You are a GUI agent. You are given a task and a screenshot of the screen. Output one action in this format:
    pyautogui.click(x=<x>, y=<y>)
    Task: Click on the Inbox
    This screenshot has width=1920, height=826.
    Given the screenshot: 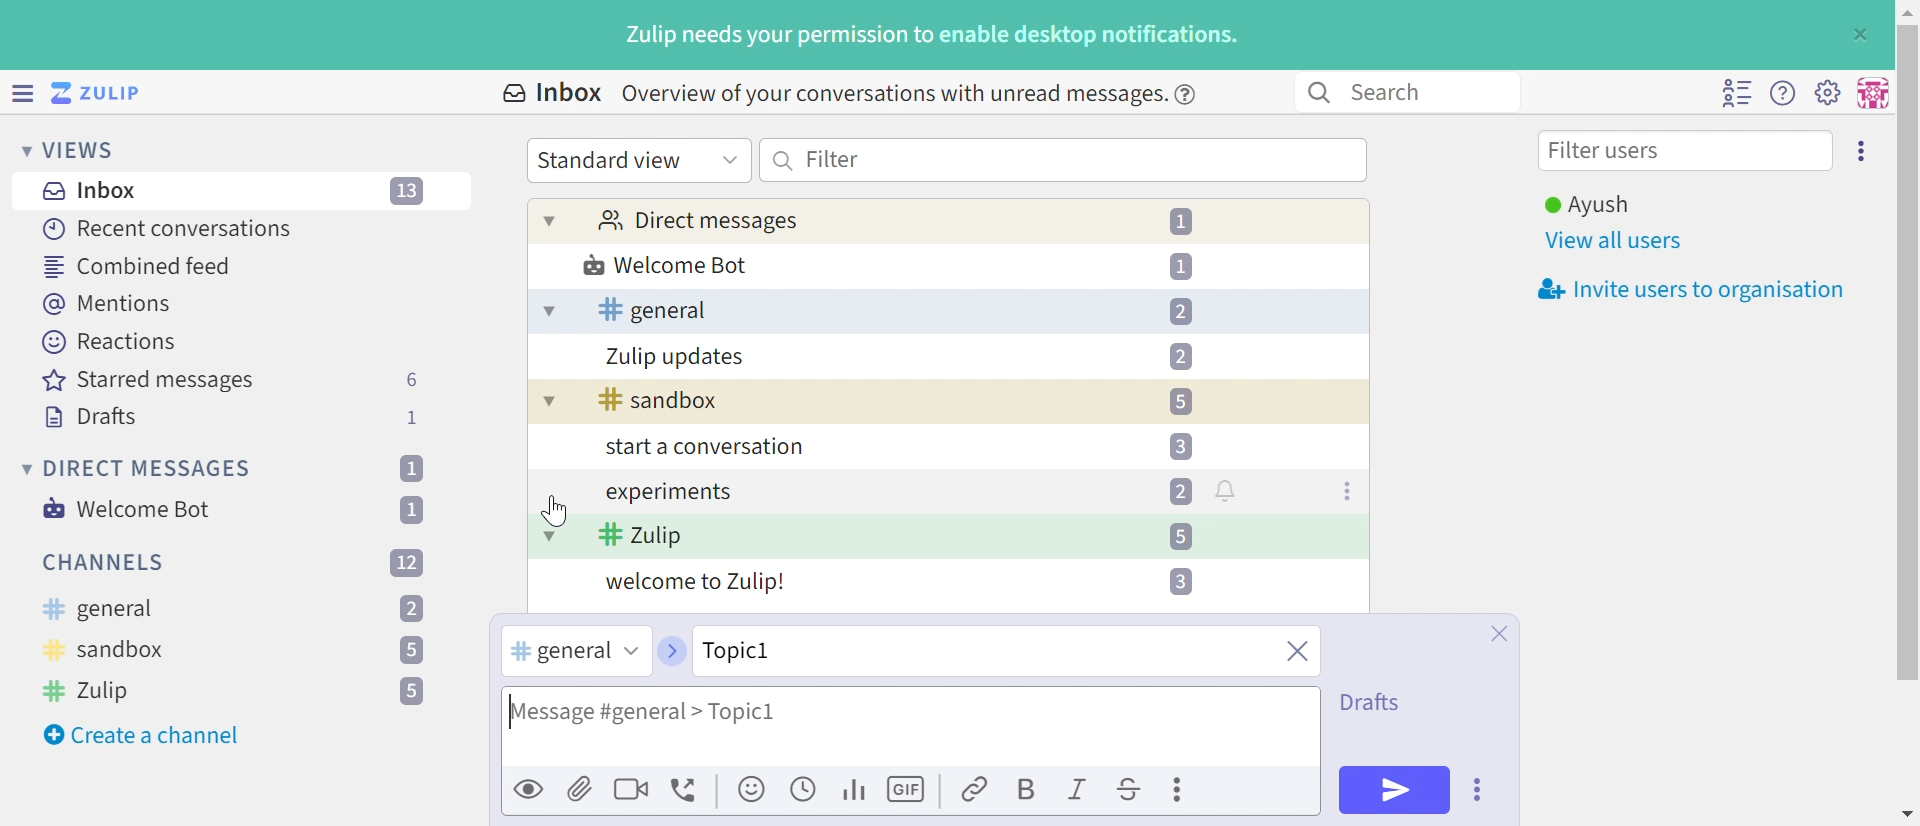 What is the action you would take?
    pyautogui.click(x=95, y=191)
    